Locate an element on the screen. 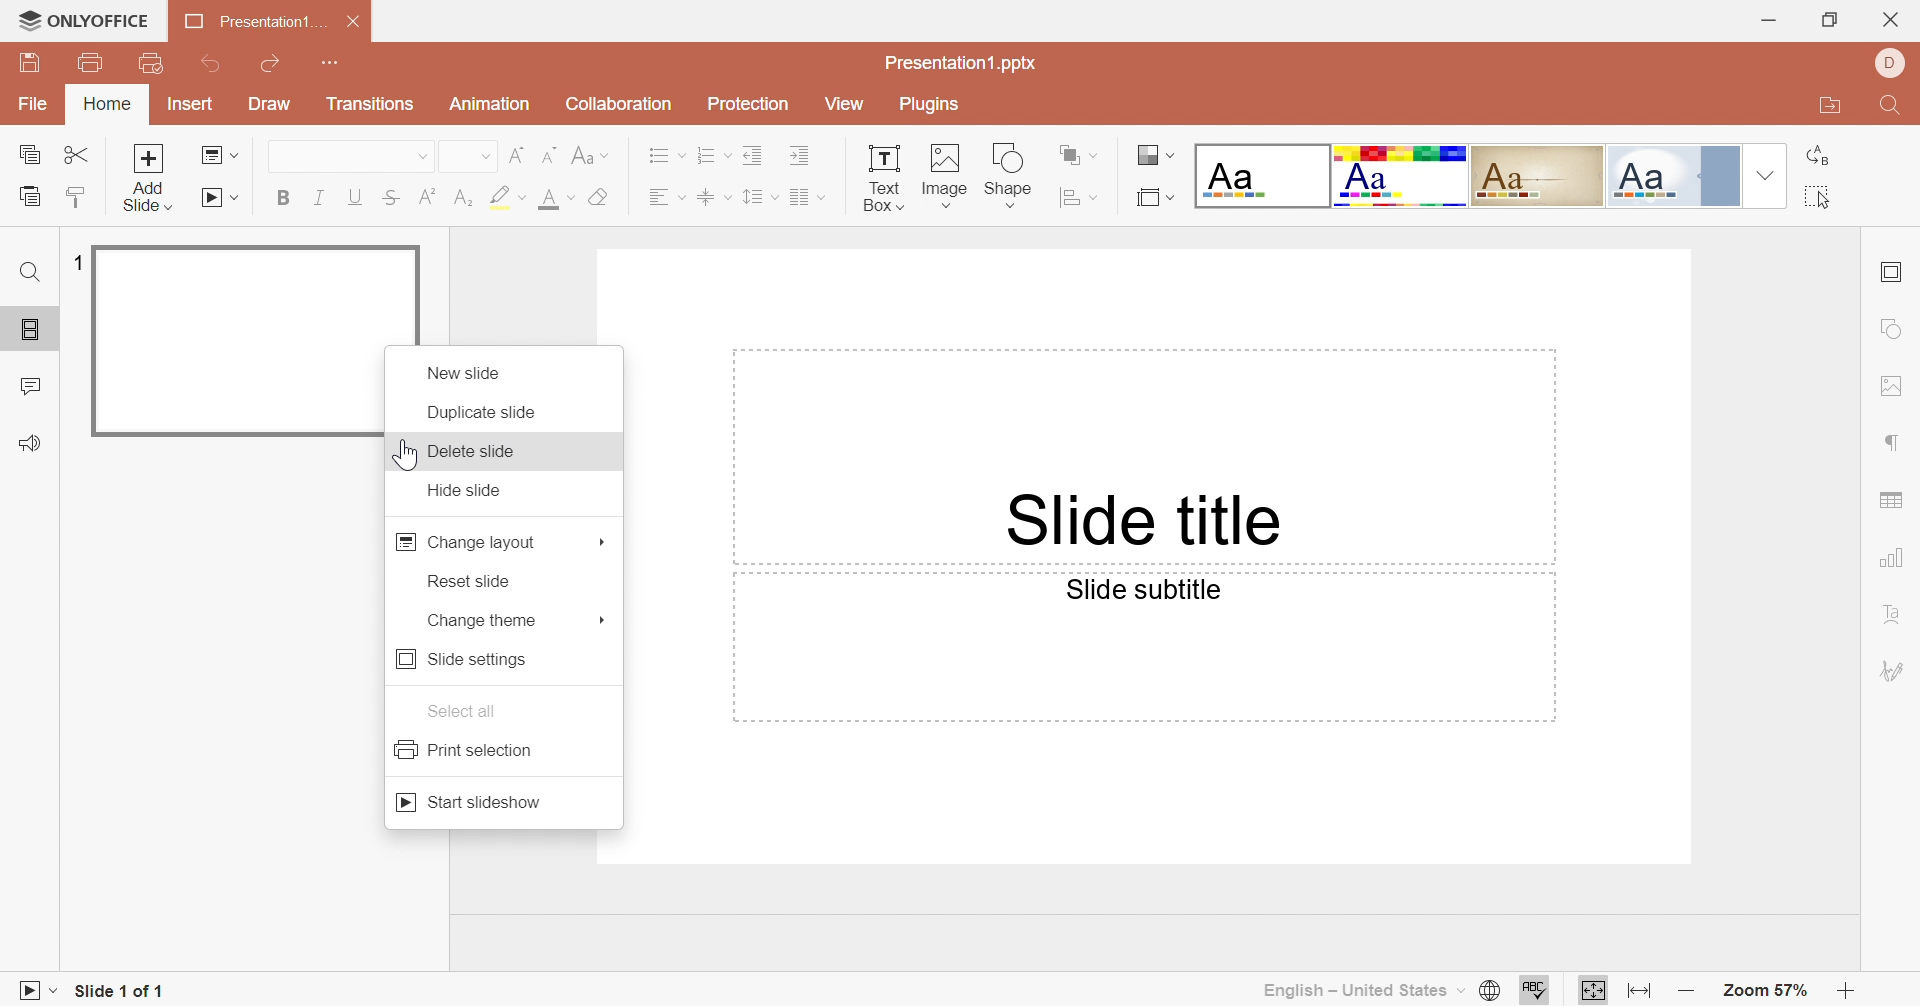 The width and height of the screenshot is (1920, 1006). Undo is located at coordinates (213, 63).